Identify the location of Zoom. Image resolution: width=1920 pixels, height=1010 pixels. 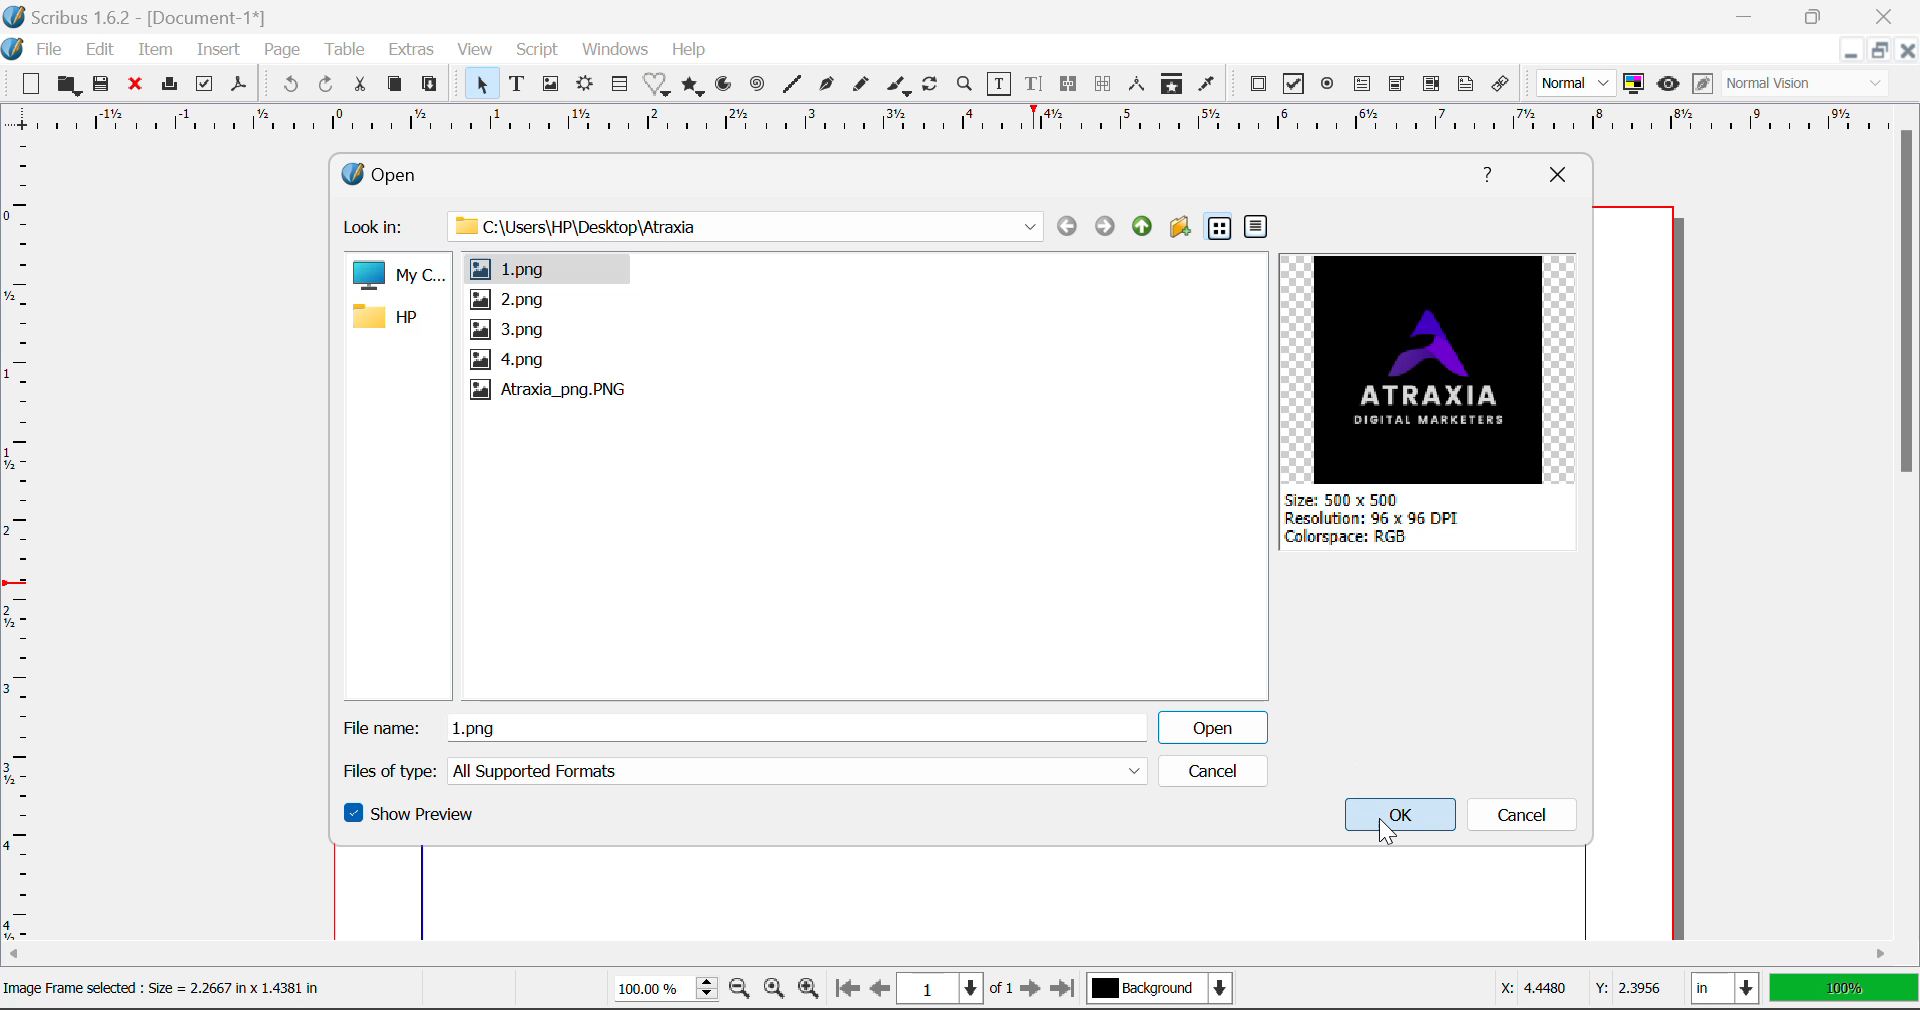
(967, 87).